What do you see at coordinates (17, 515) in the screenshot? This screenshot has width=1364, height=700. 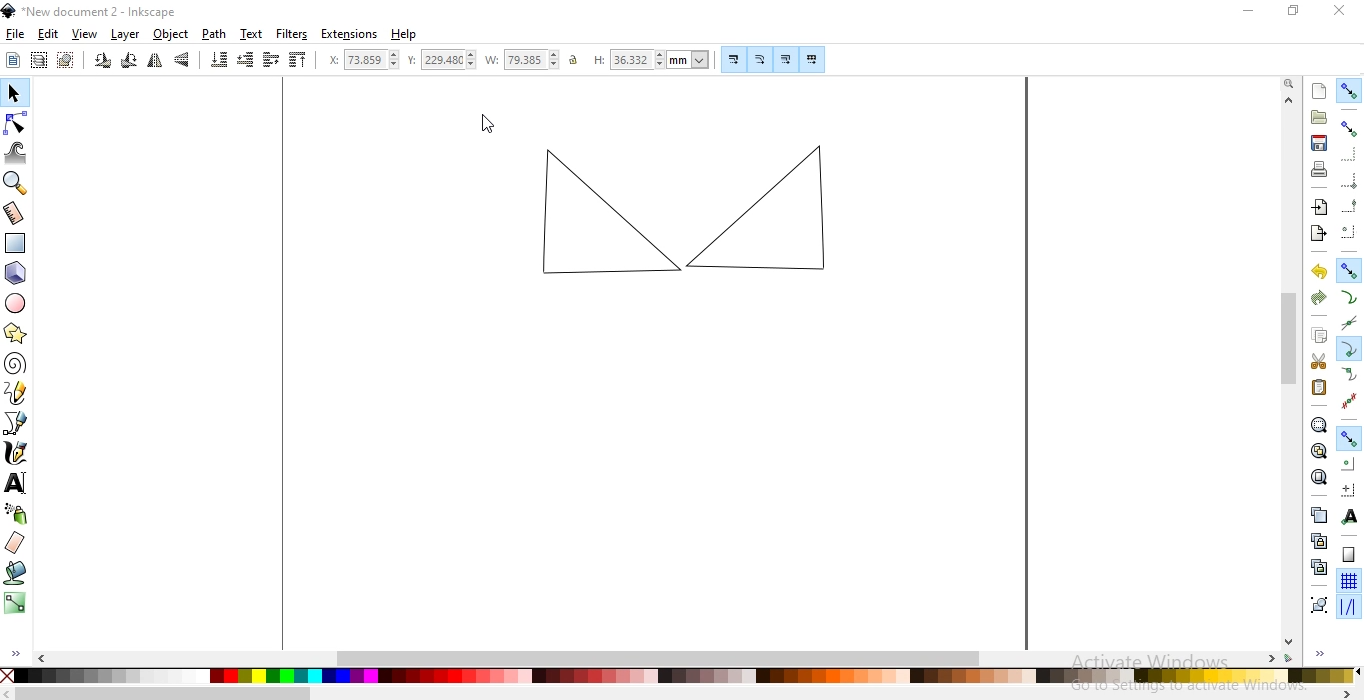 I see `spray objects by sculpting or painting` at bounding box center [17, 515].